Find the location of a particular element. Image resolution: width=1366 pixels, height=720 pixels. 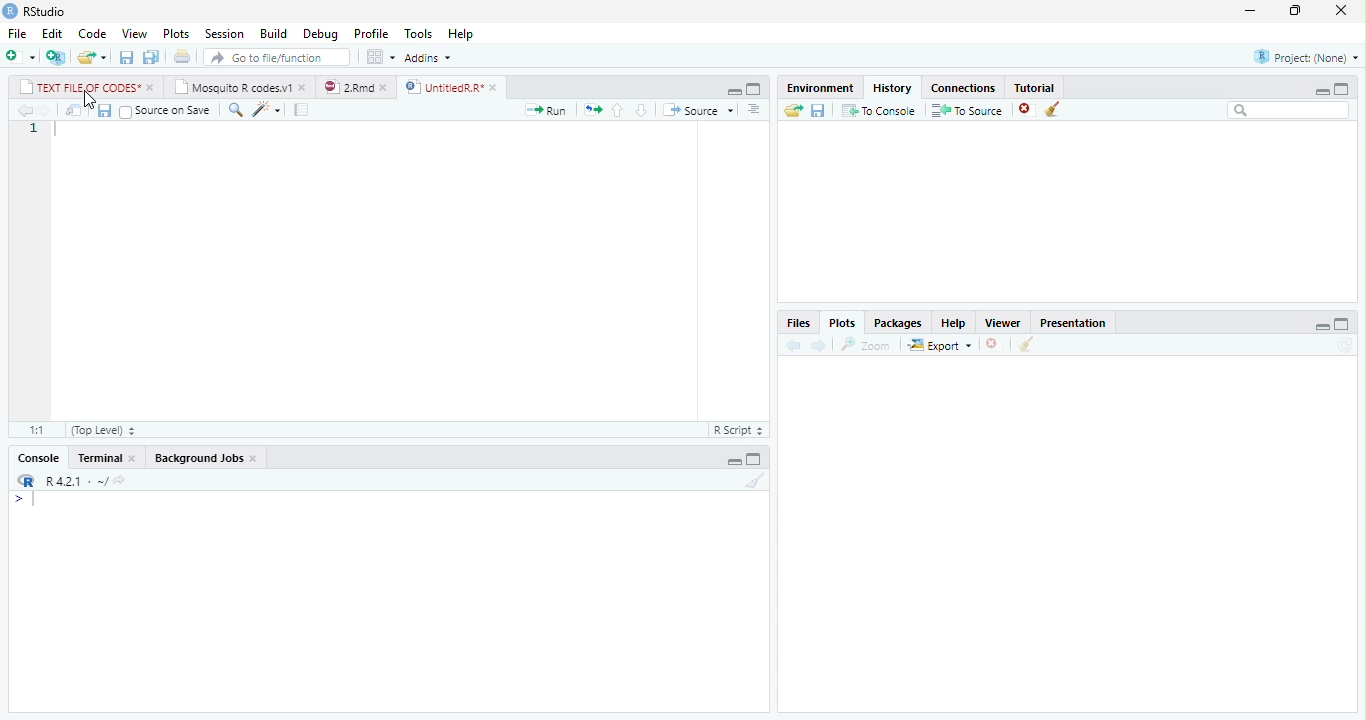

new project is located at coordinates (57, 57).